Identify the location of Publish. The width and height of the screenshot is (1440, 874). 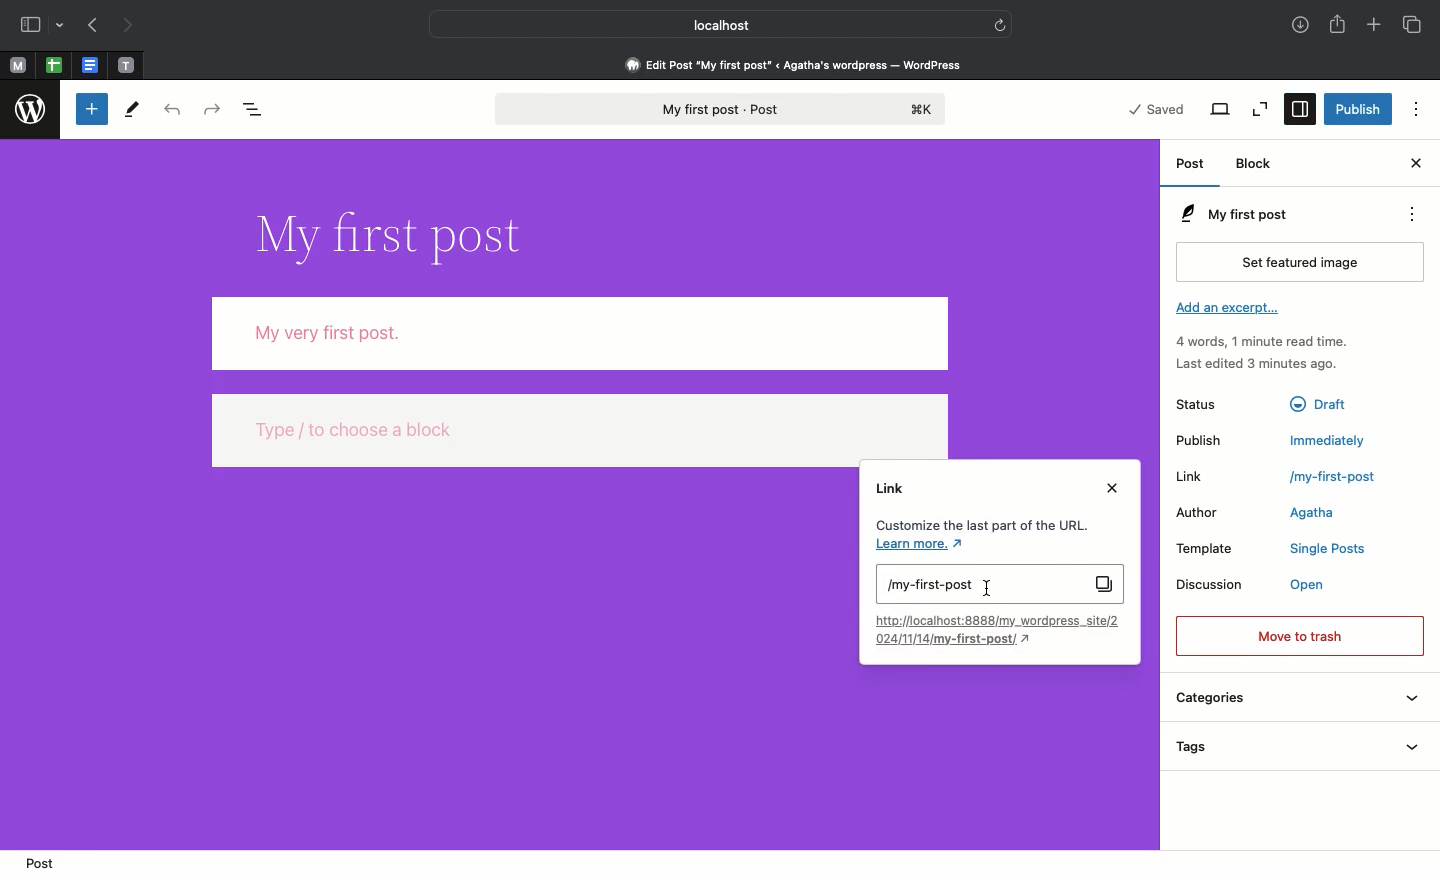
(1199, 438).